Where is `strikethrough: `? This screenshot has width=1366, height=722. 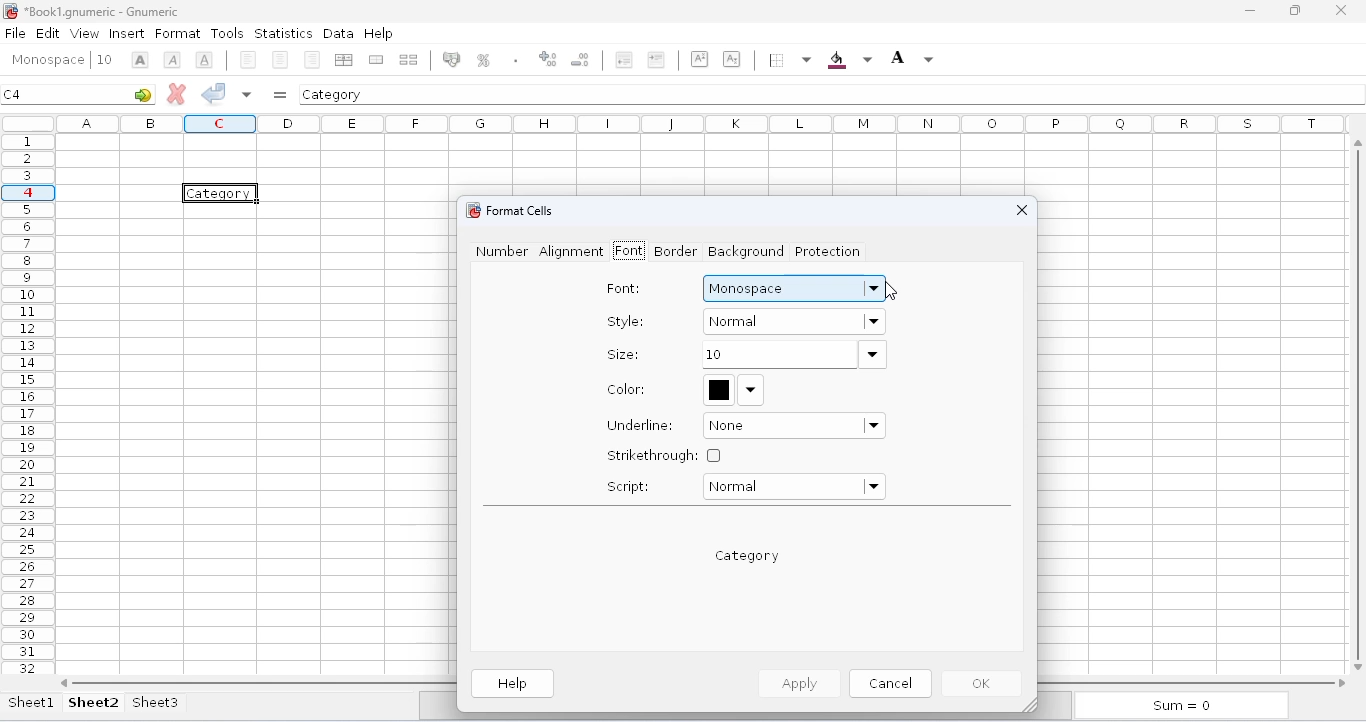
strikethrough:  is located at coordinates (664, 455).